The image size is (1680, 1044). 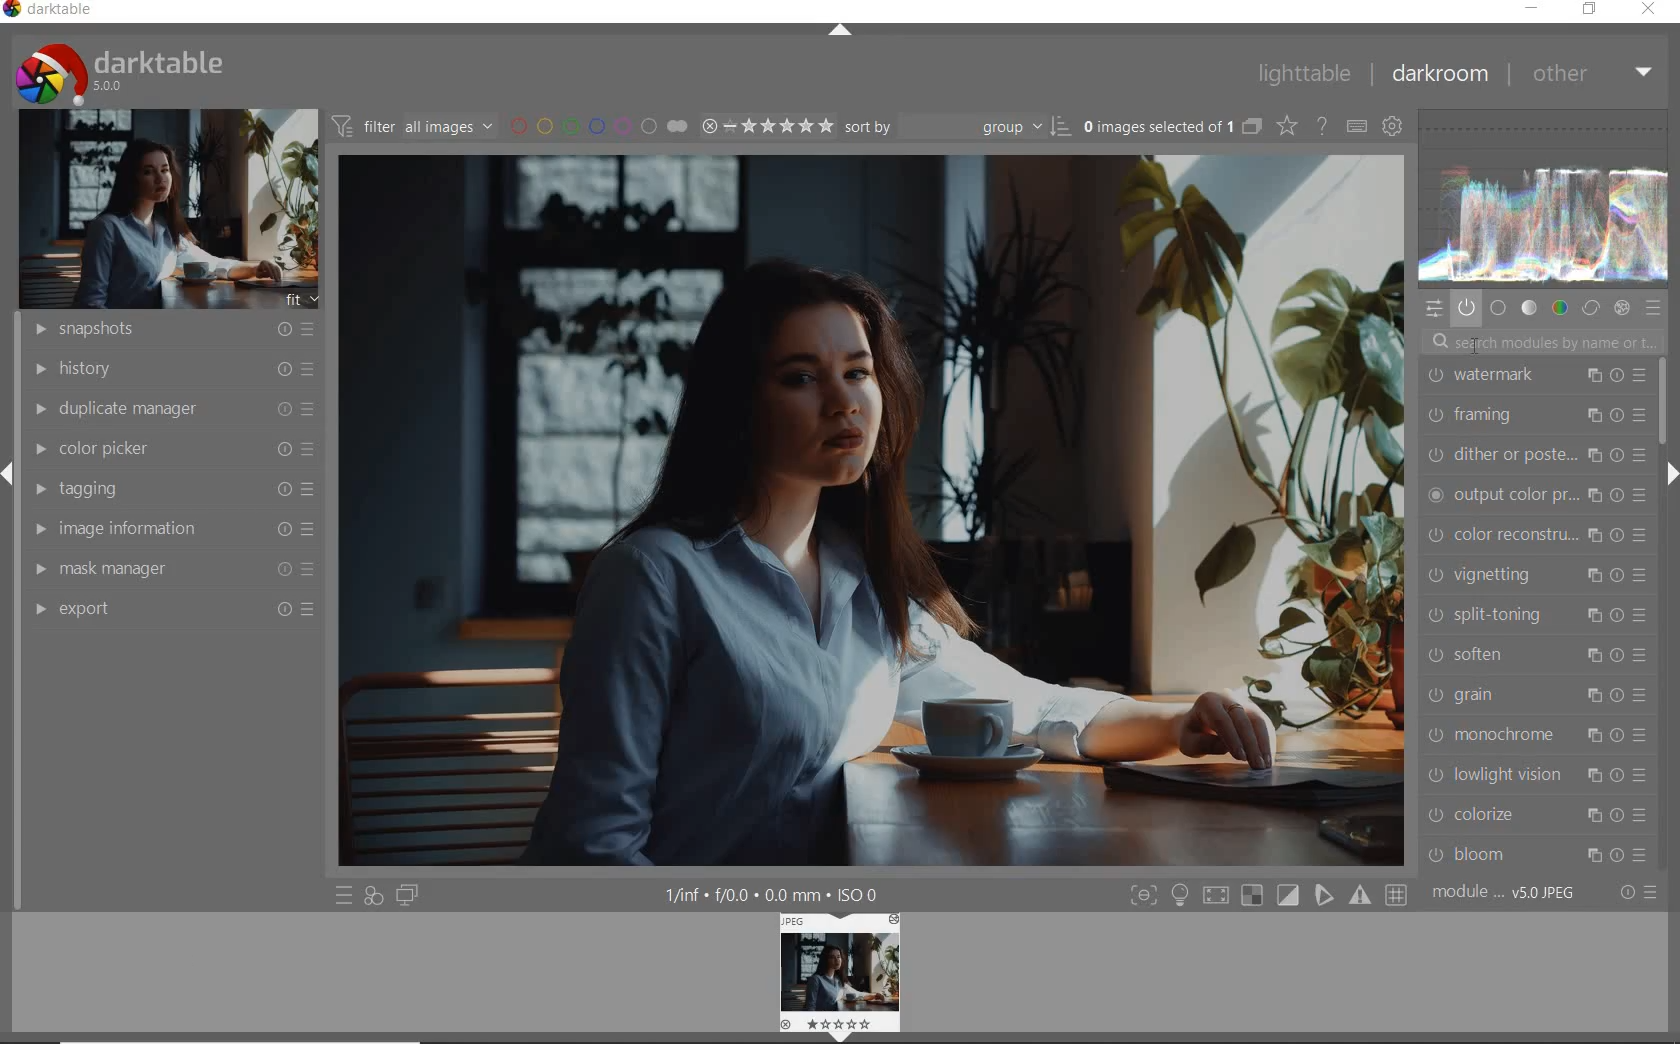 What do you see at coordinates (411, 897) in the screenshot?
I see `display a second darkroom image widow` at bounding box center [411, 897].